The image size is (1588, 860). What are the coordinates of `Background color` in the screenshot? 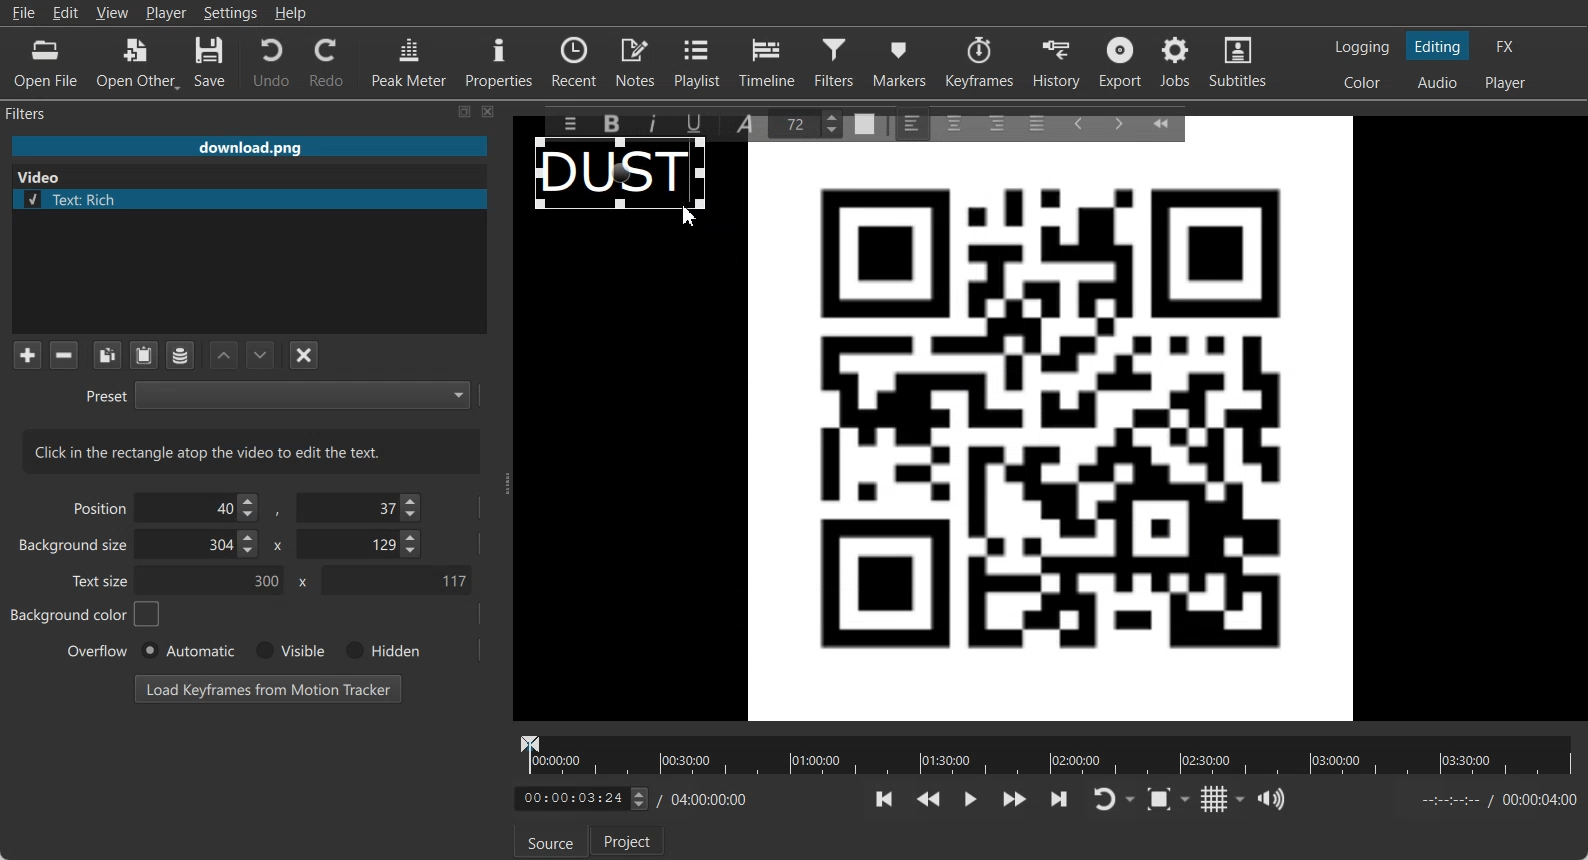 It's located at (86, 614).